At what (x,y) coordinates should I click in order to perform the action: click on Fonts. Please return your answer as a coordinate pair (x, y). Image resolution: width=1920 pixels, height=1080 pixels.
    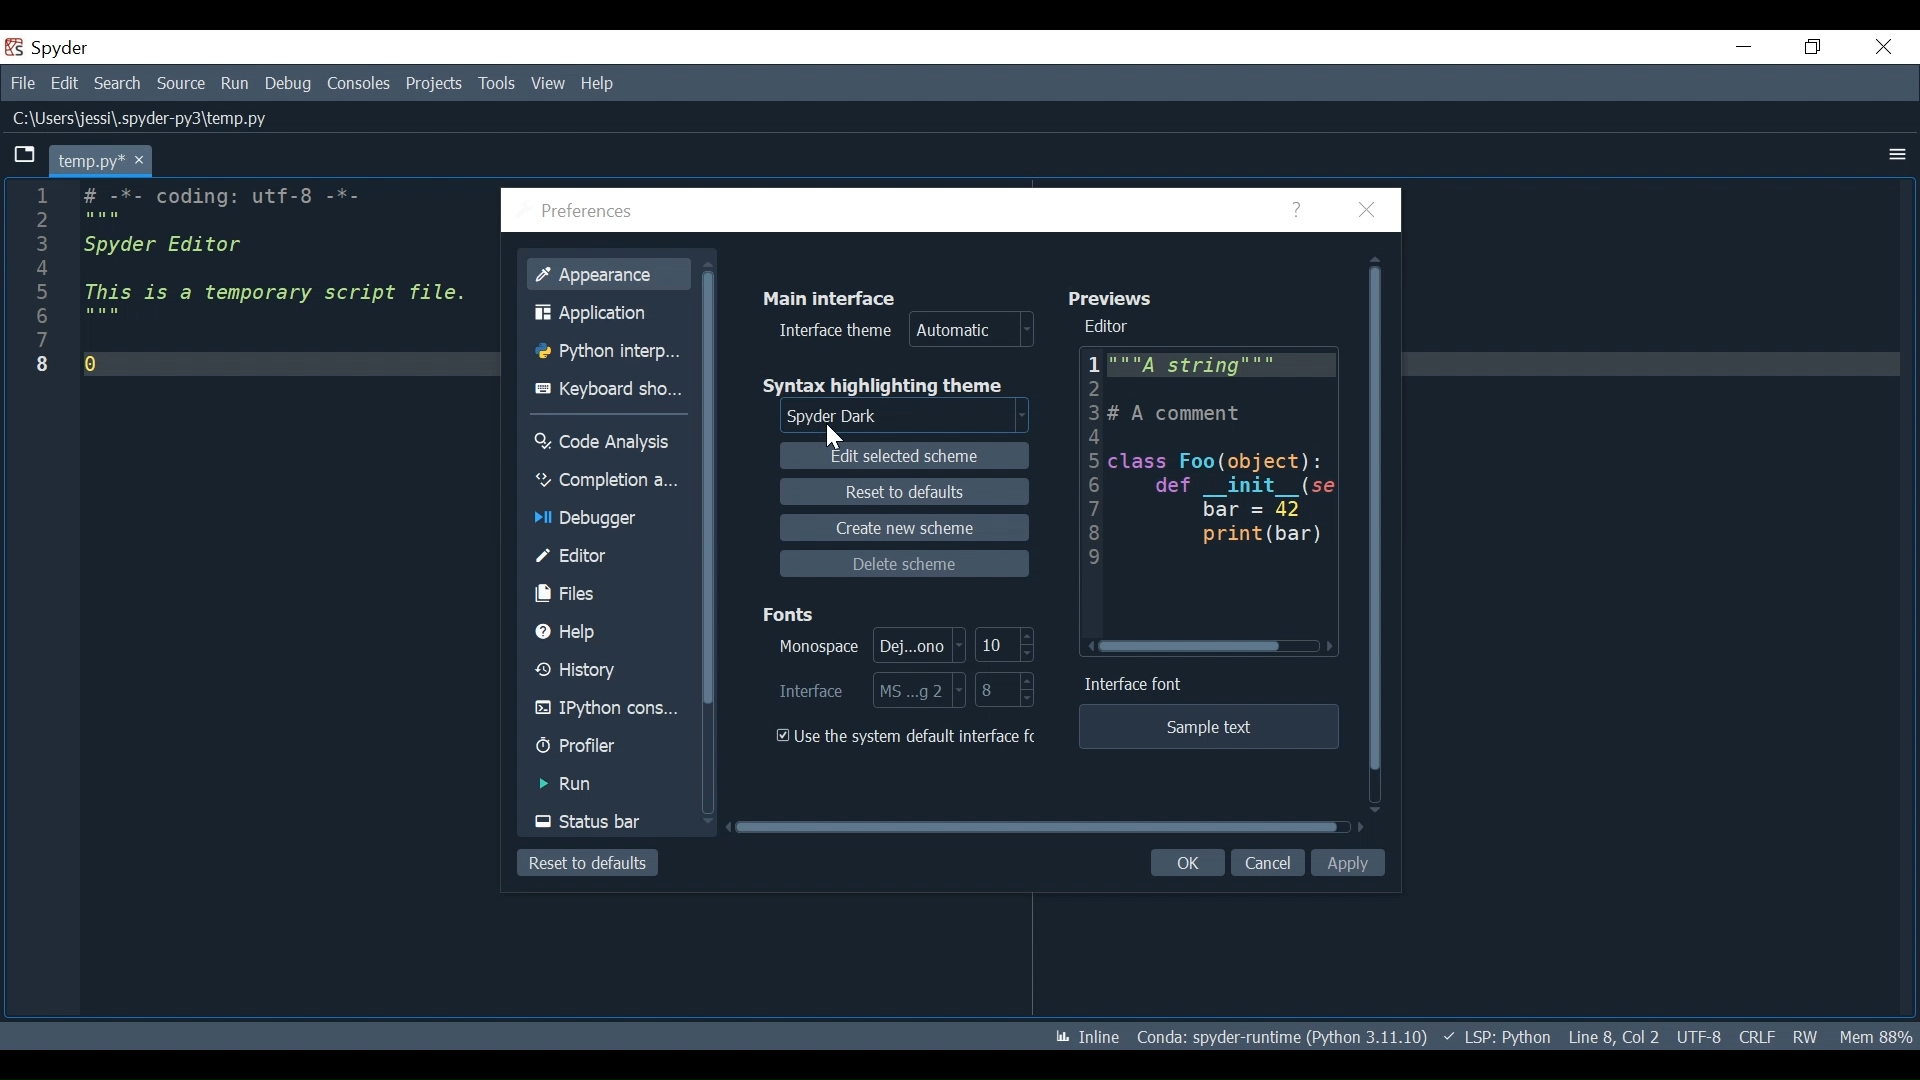
    Looking at the image, I should click on (790, 614).